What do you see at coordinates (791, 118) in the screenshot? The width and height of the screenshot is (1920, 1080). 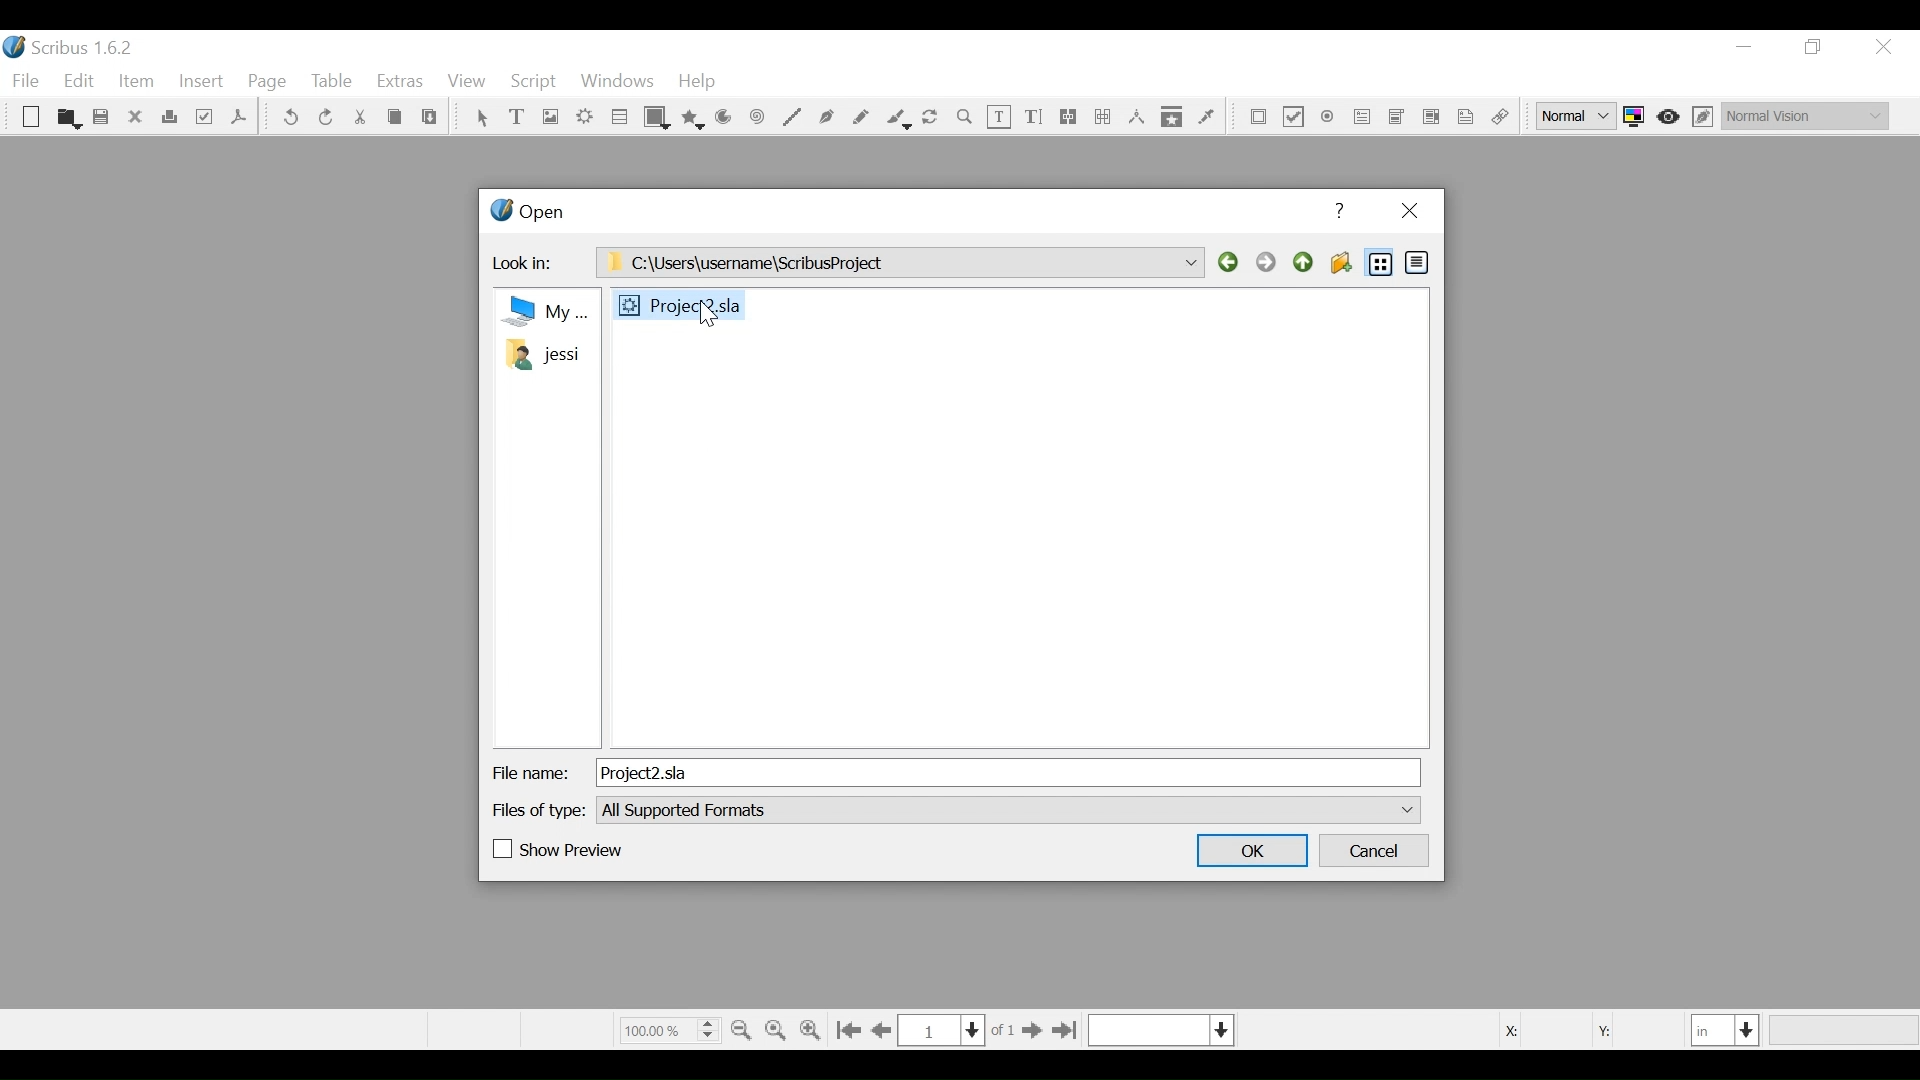 I see `Line` at bounding box center [791, 118].